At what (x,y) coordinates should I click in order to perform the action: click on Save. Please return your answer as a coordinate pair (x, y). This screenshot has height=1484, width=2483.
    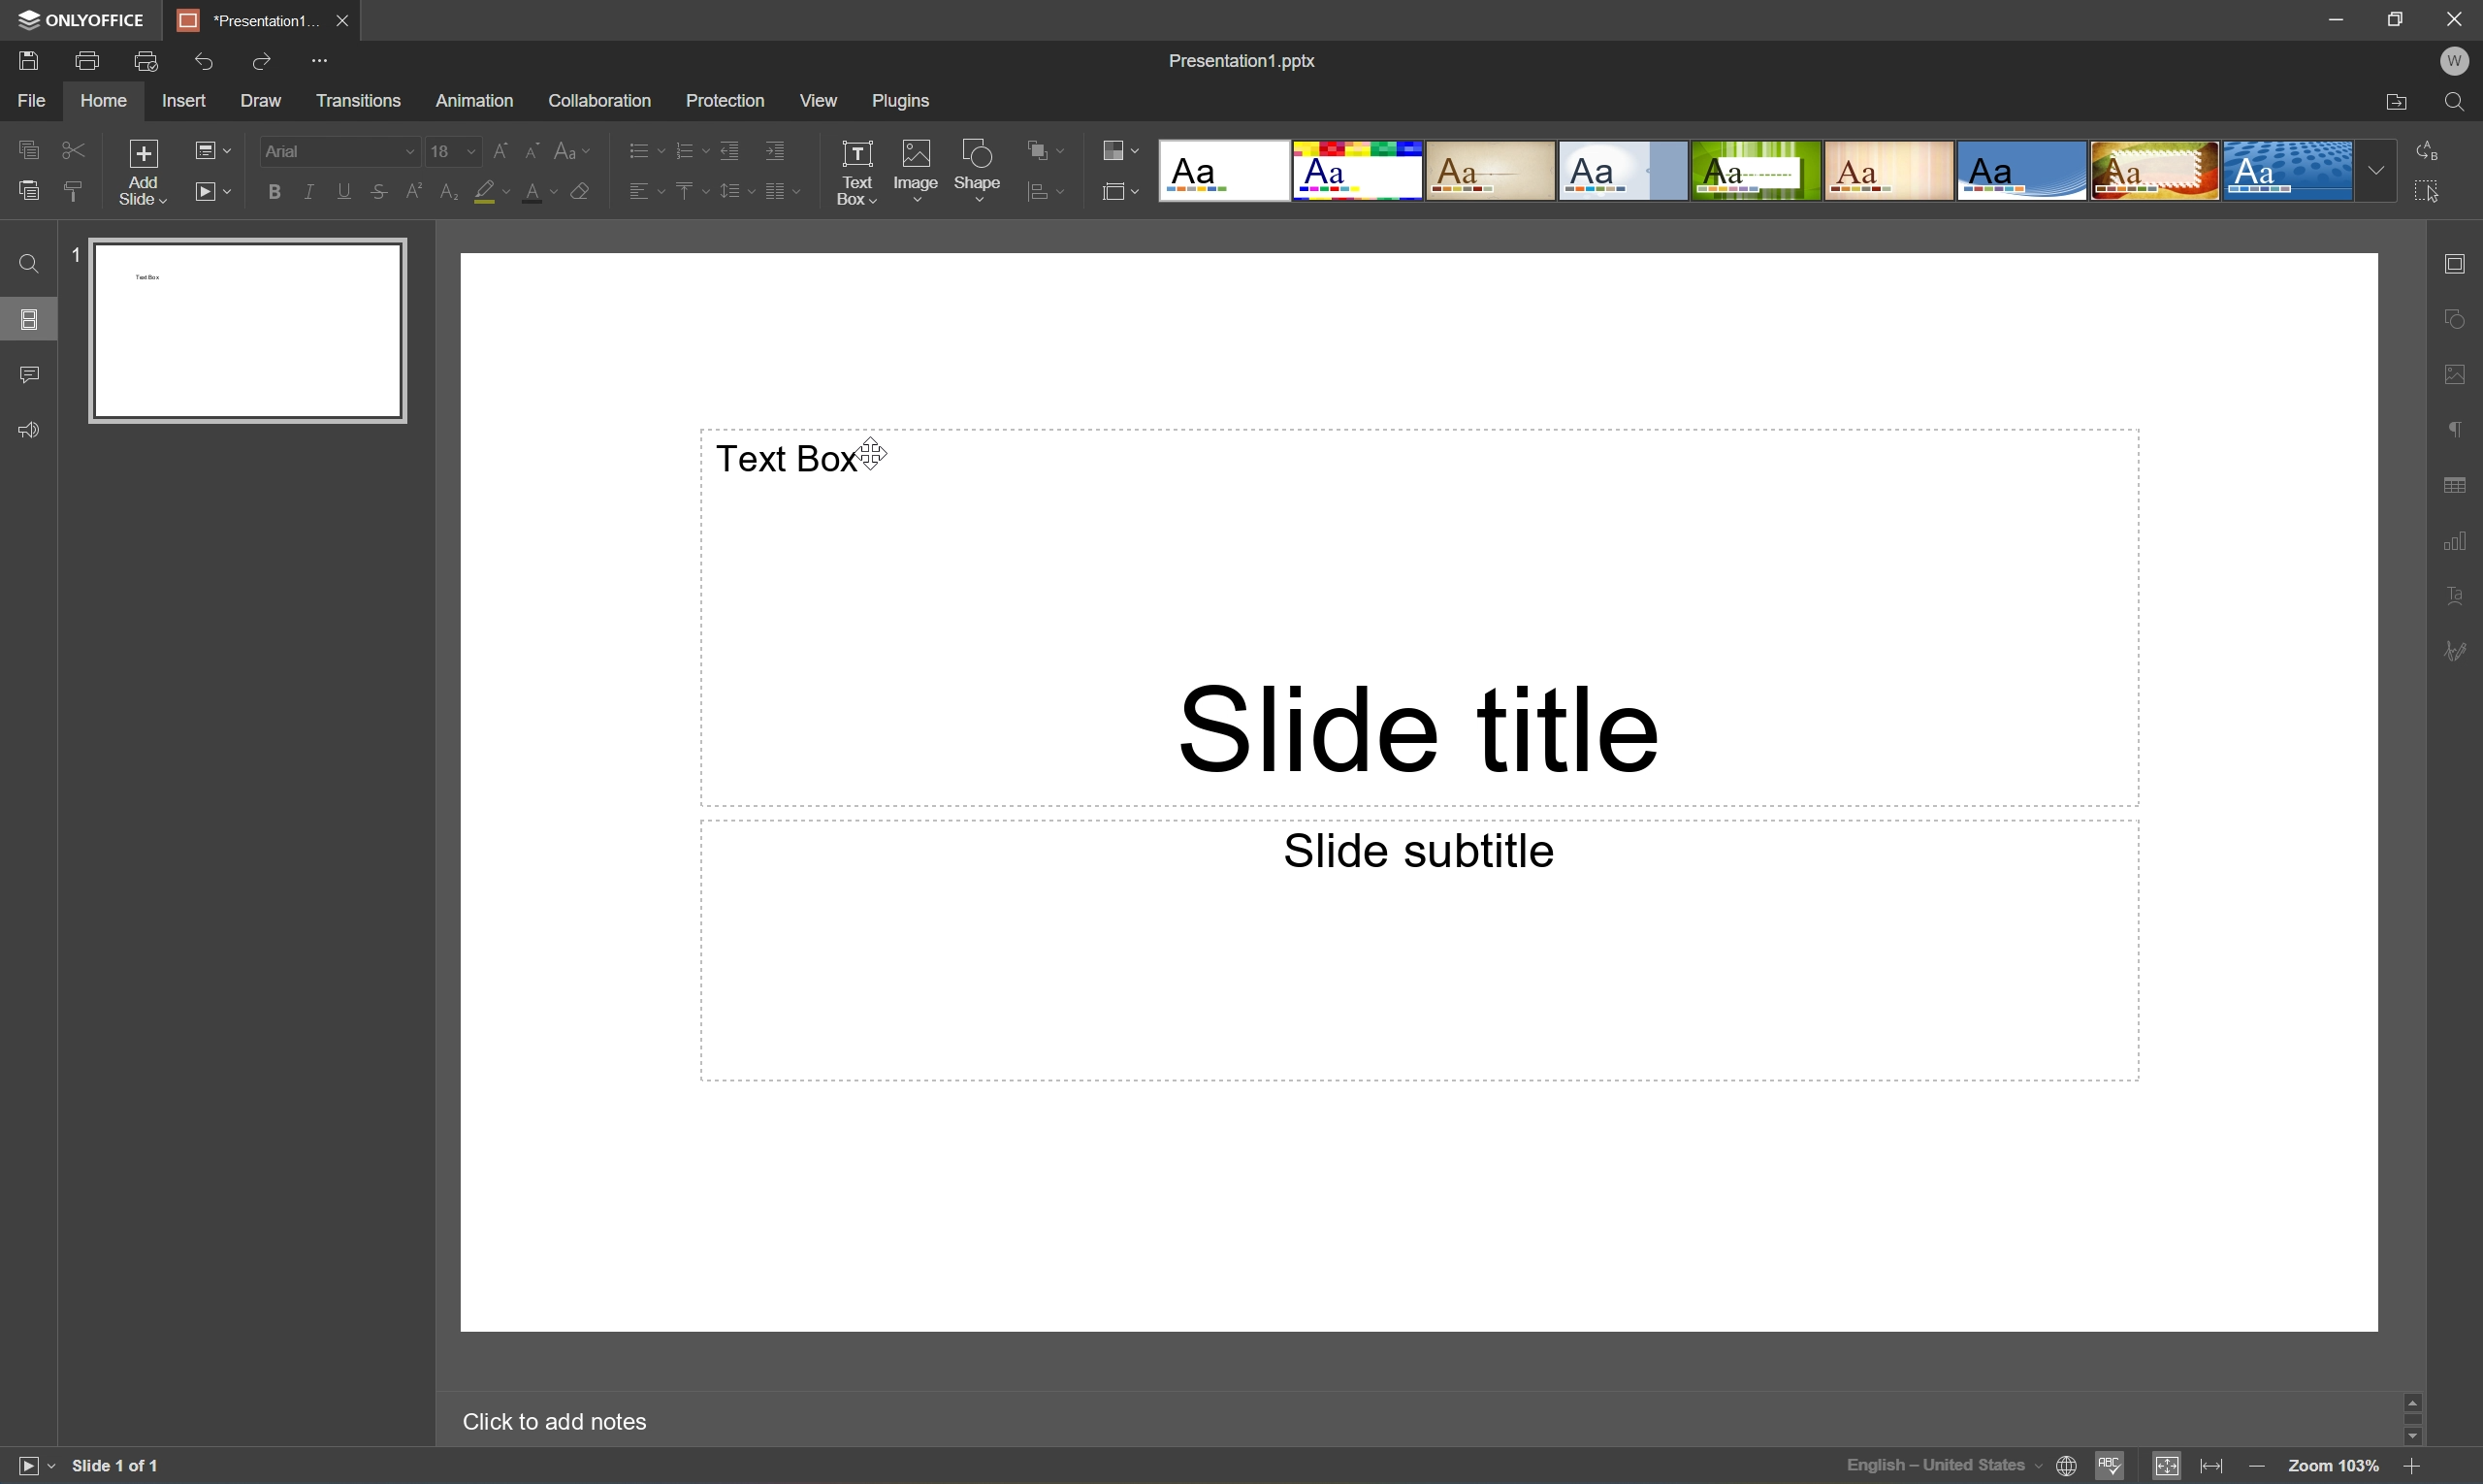
    Looking at the image, I should click on (27, 61).